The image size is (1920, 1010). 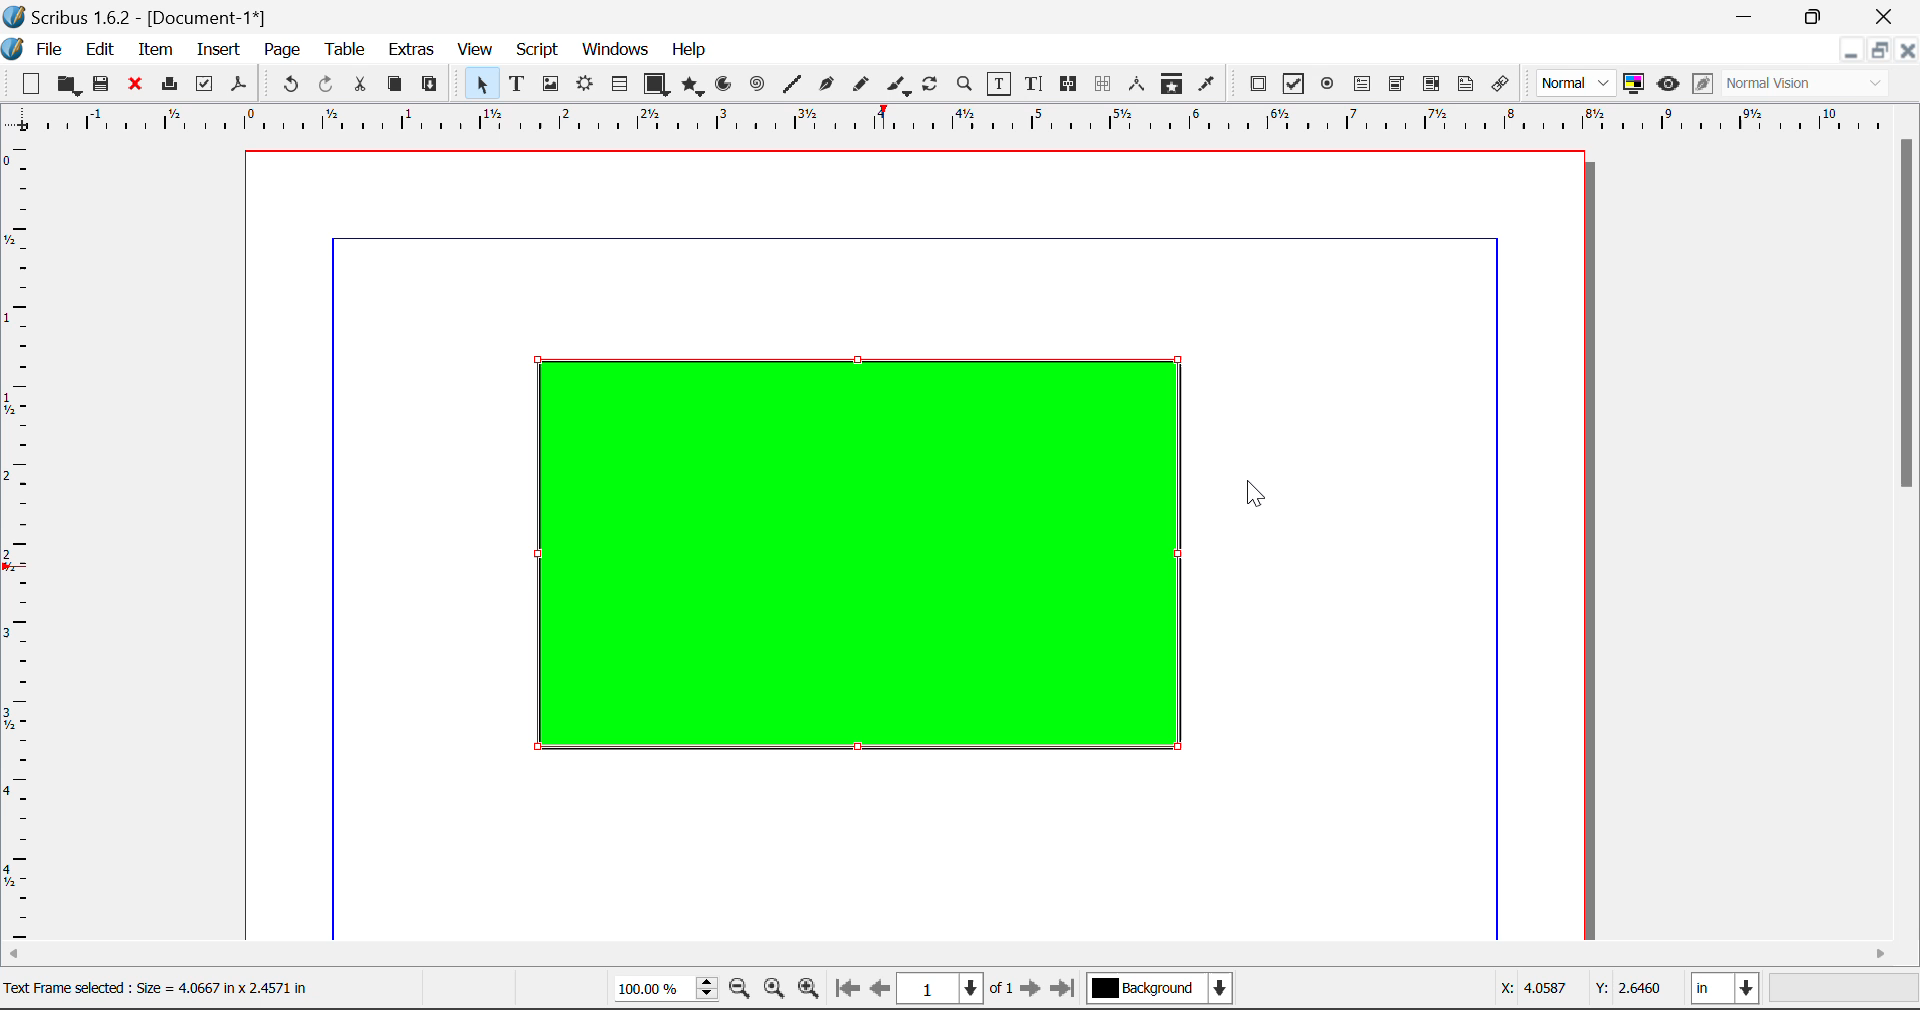 I want to click on Cursor Position AFTER_LAST_ACTION, so click(x=1258, y=499).